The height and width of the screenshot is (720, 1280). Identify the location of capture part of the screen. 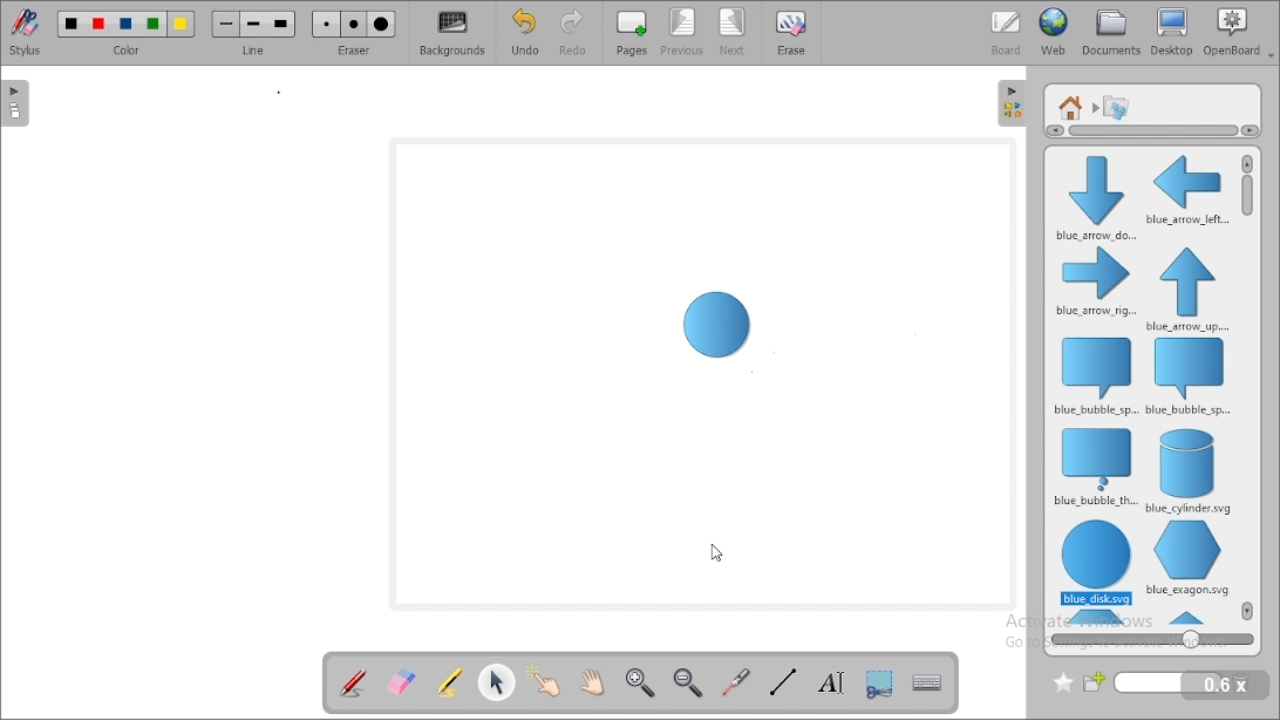
(880, 682).